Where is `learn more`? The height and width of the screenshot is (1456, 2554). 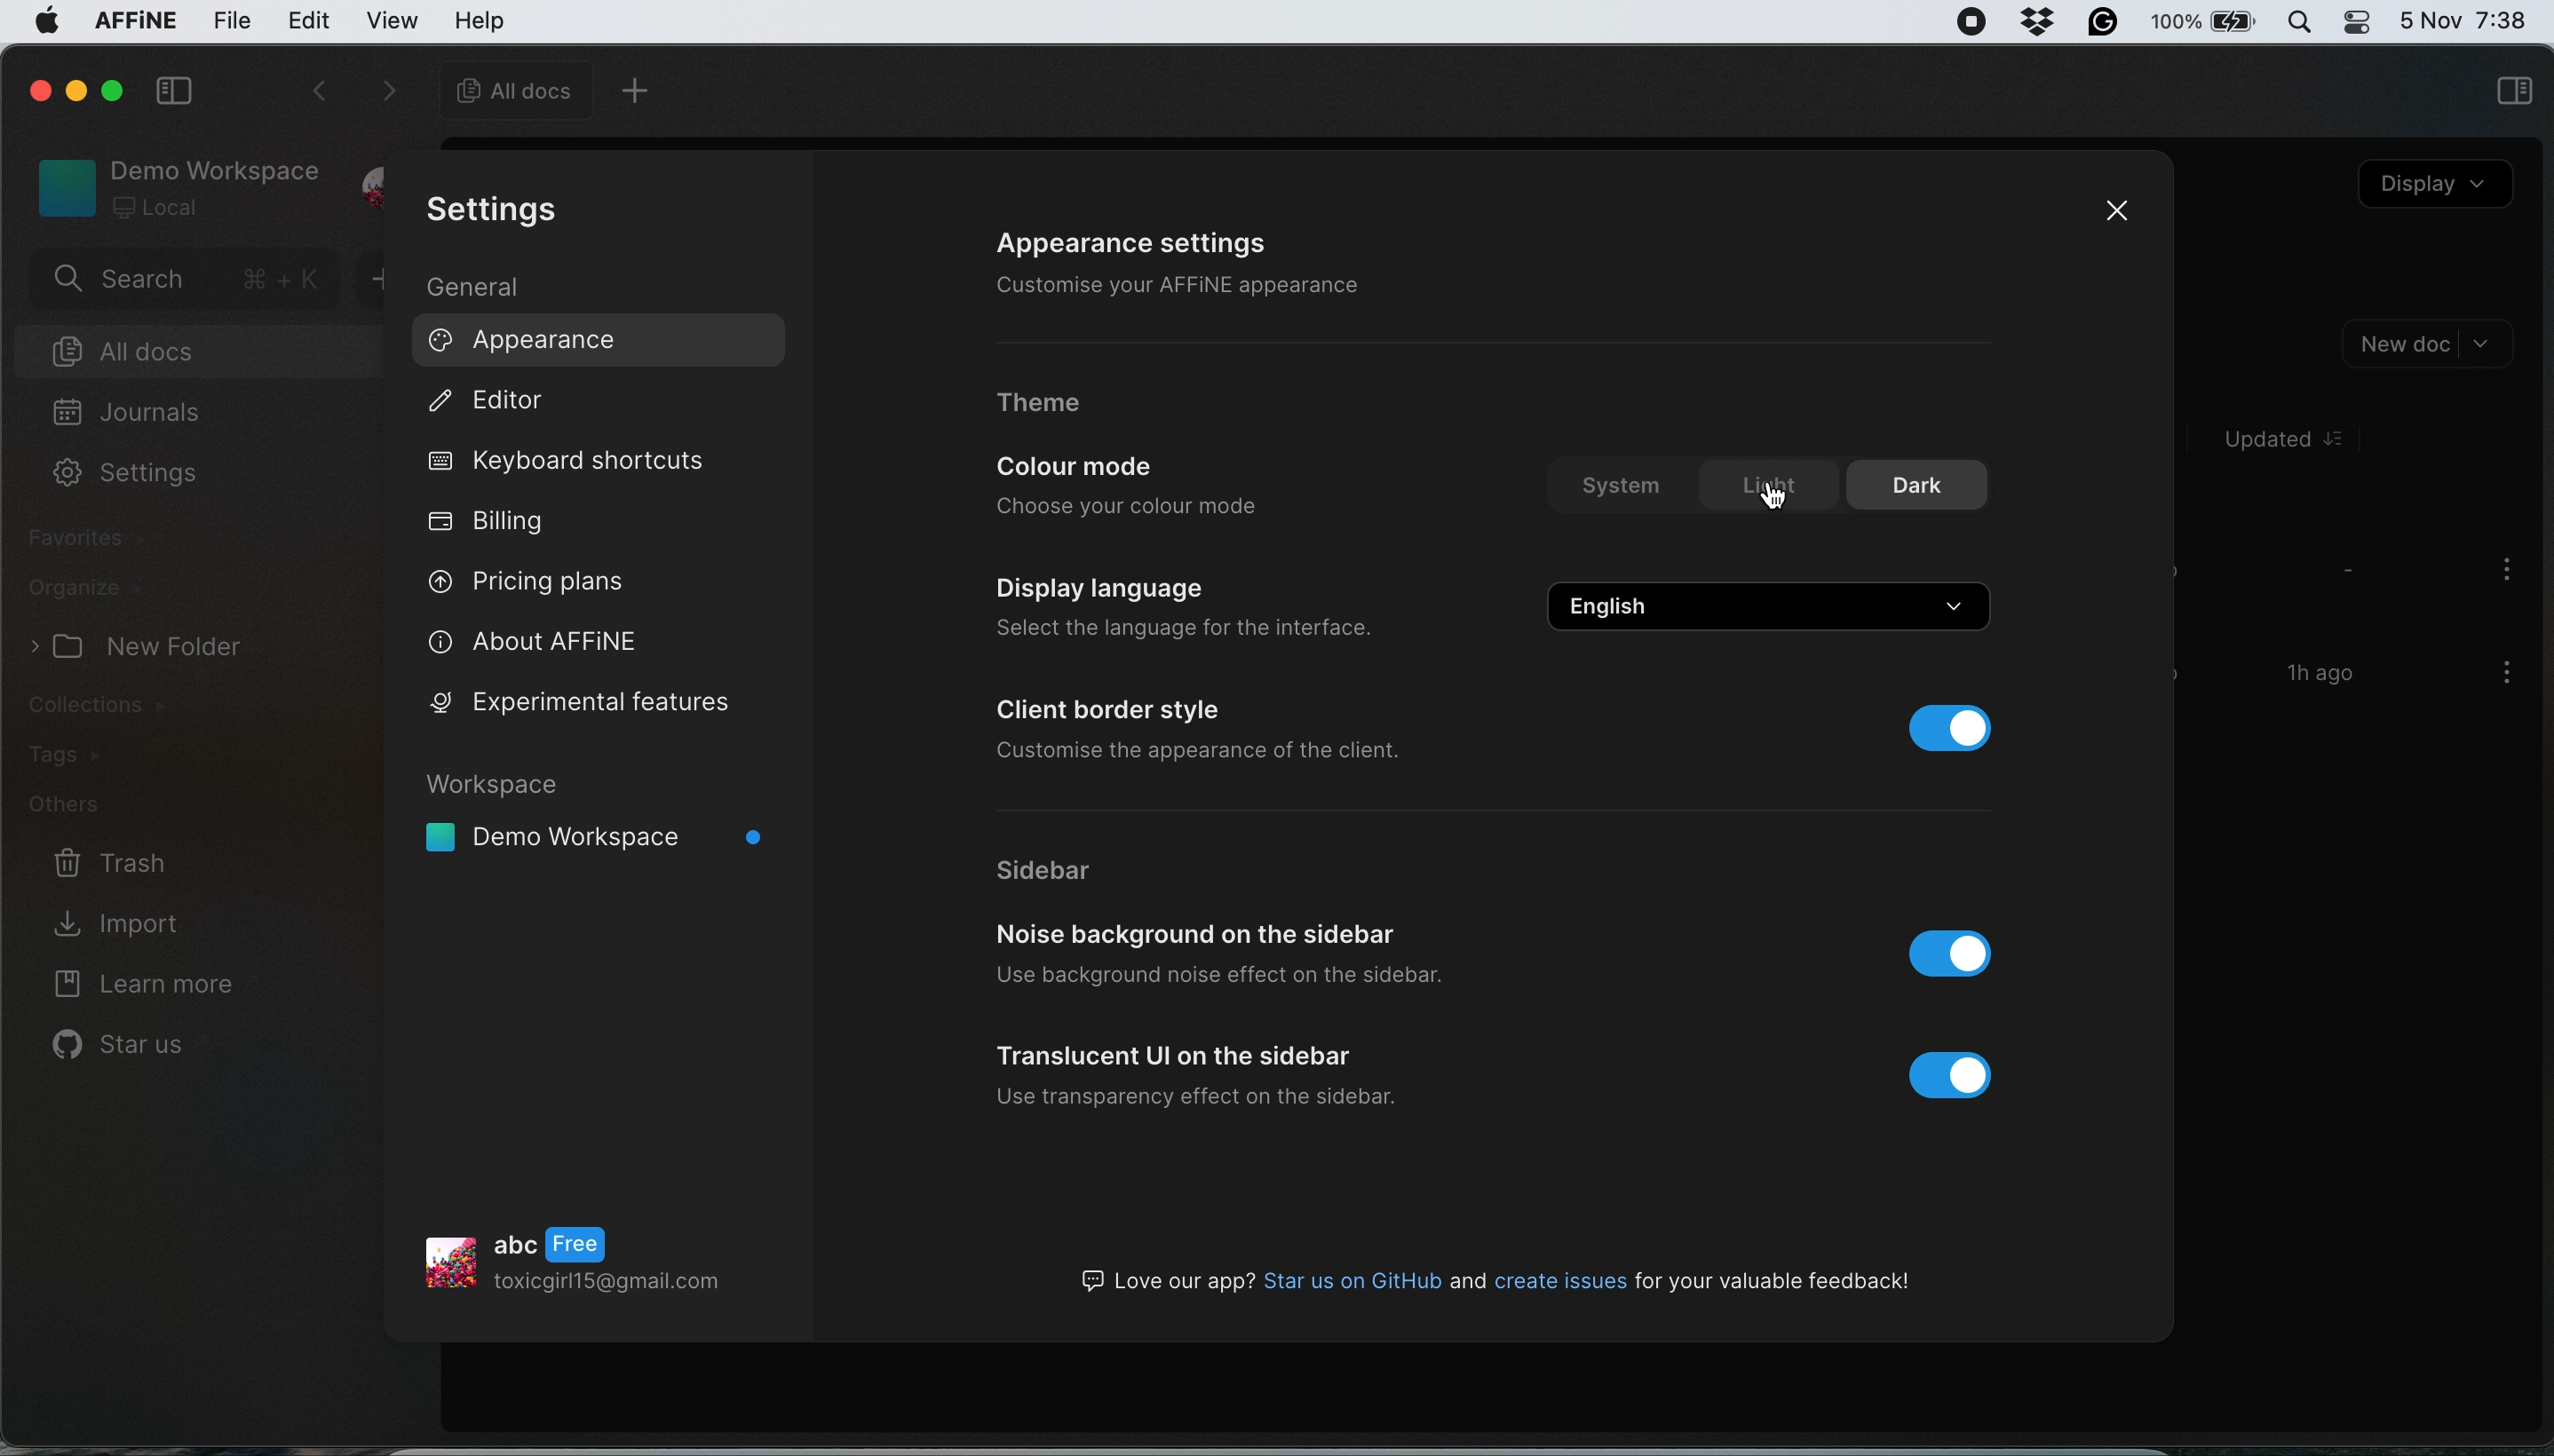
learn more is located at coordinates (151, 988).